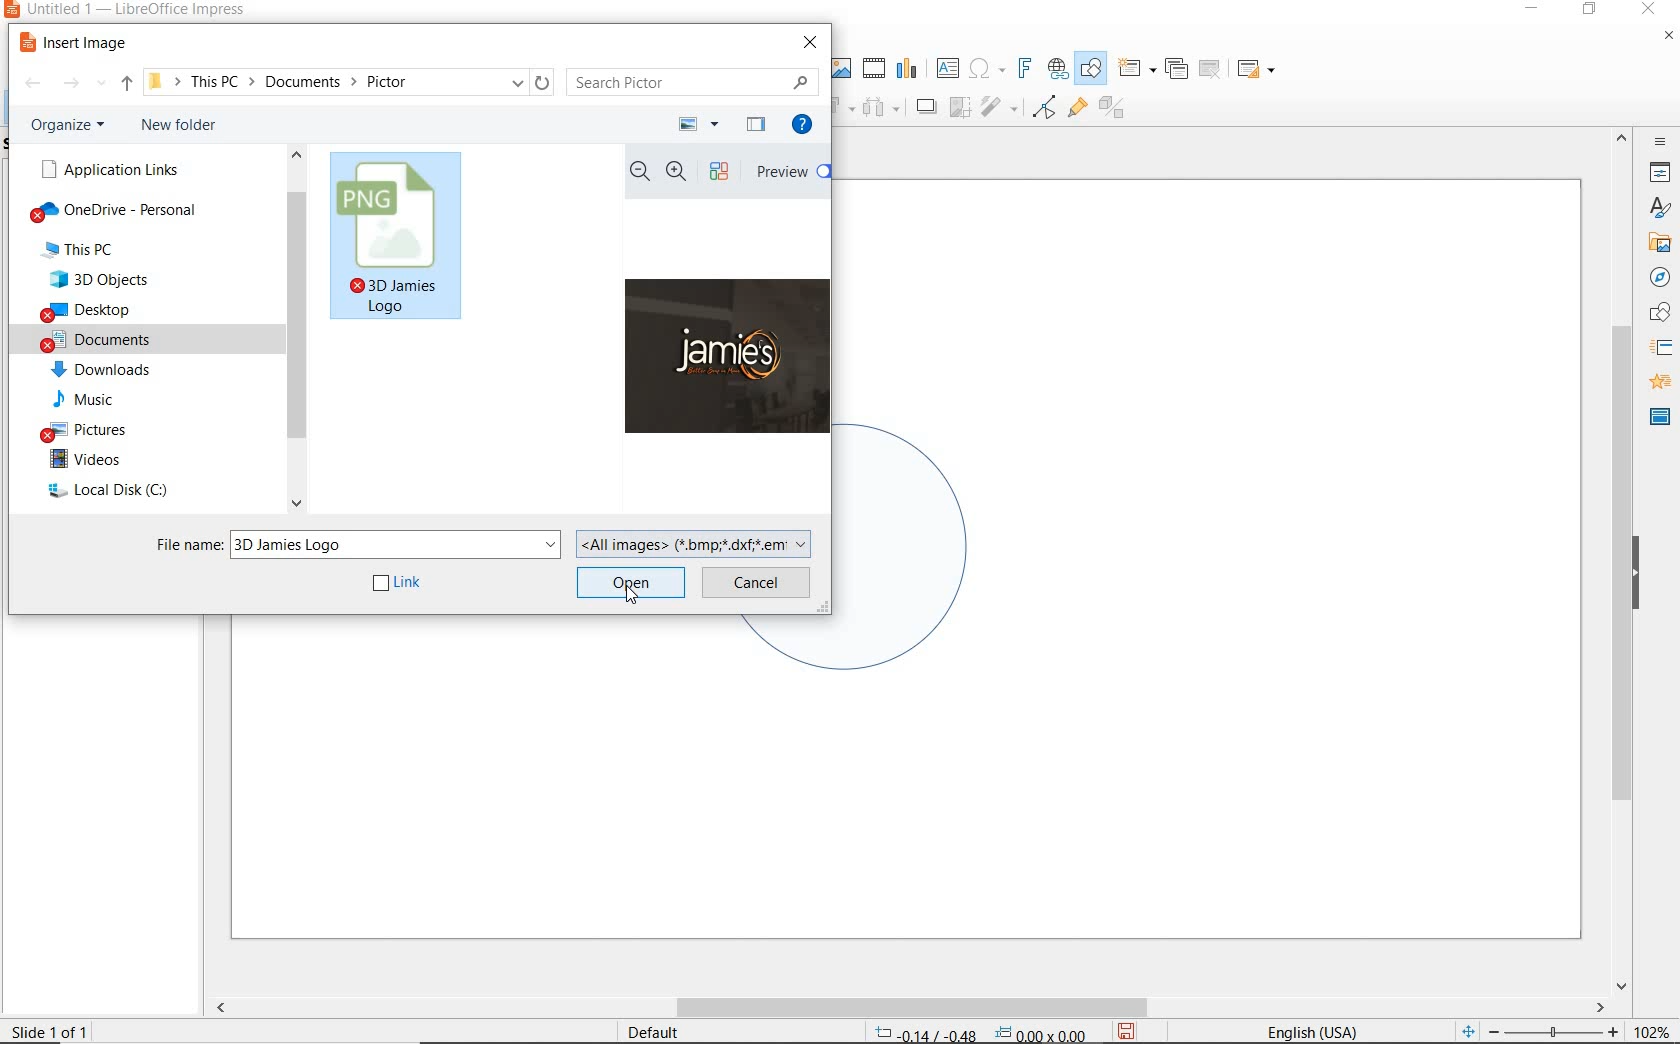  Describe the element at coordinates (96, 399) in the screenshot. I see `music` at that location.